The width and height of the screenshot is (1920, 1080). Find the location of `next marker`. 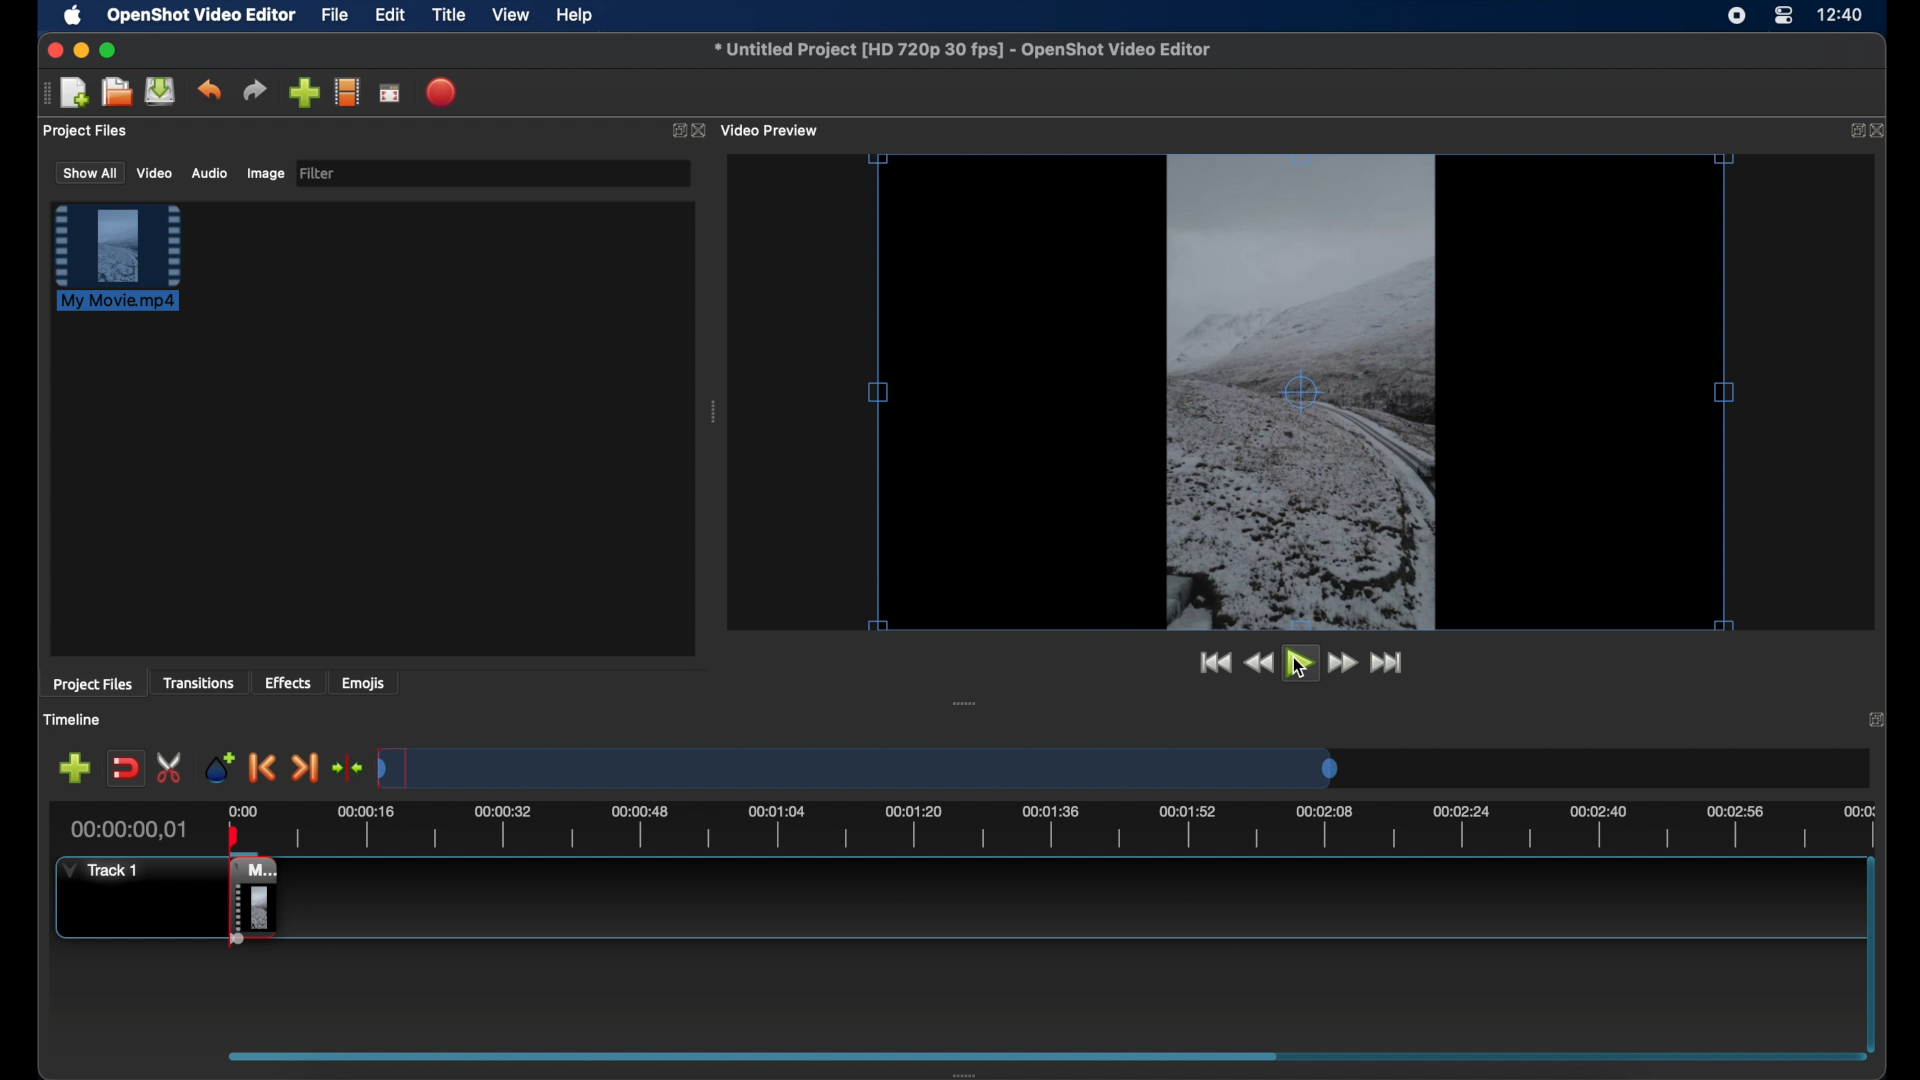

next marker is located at coordinates (305, 769).